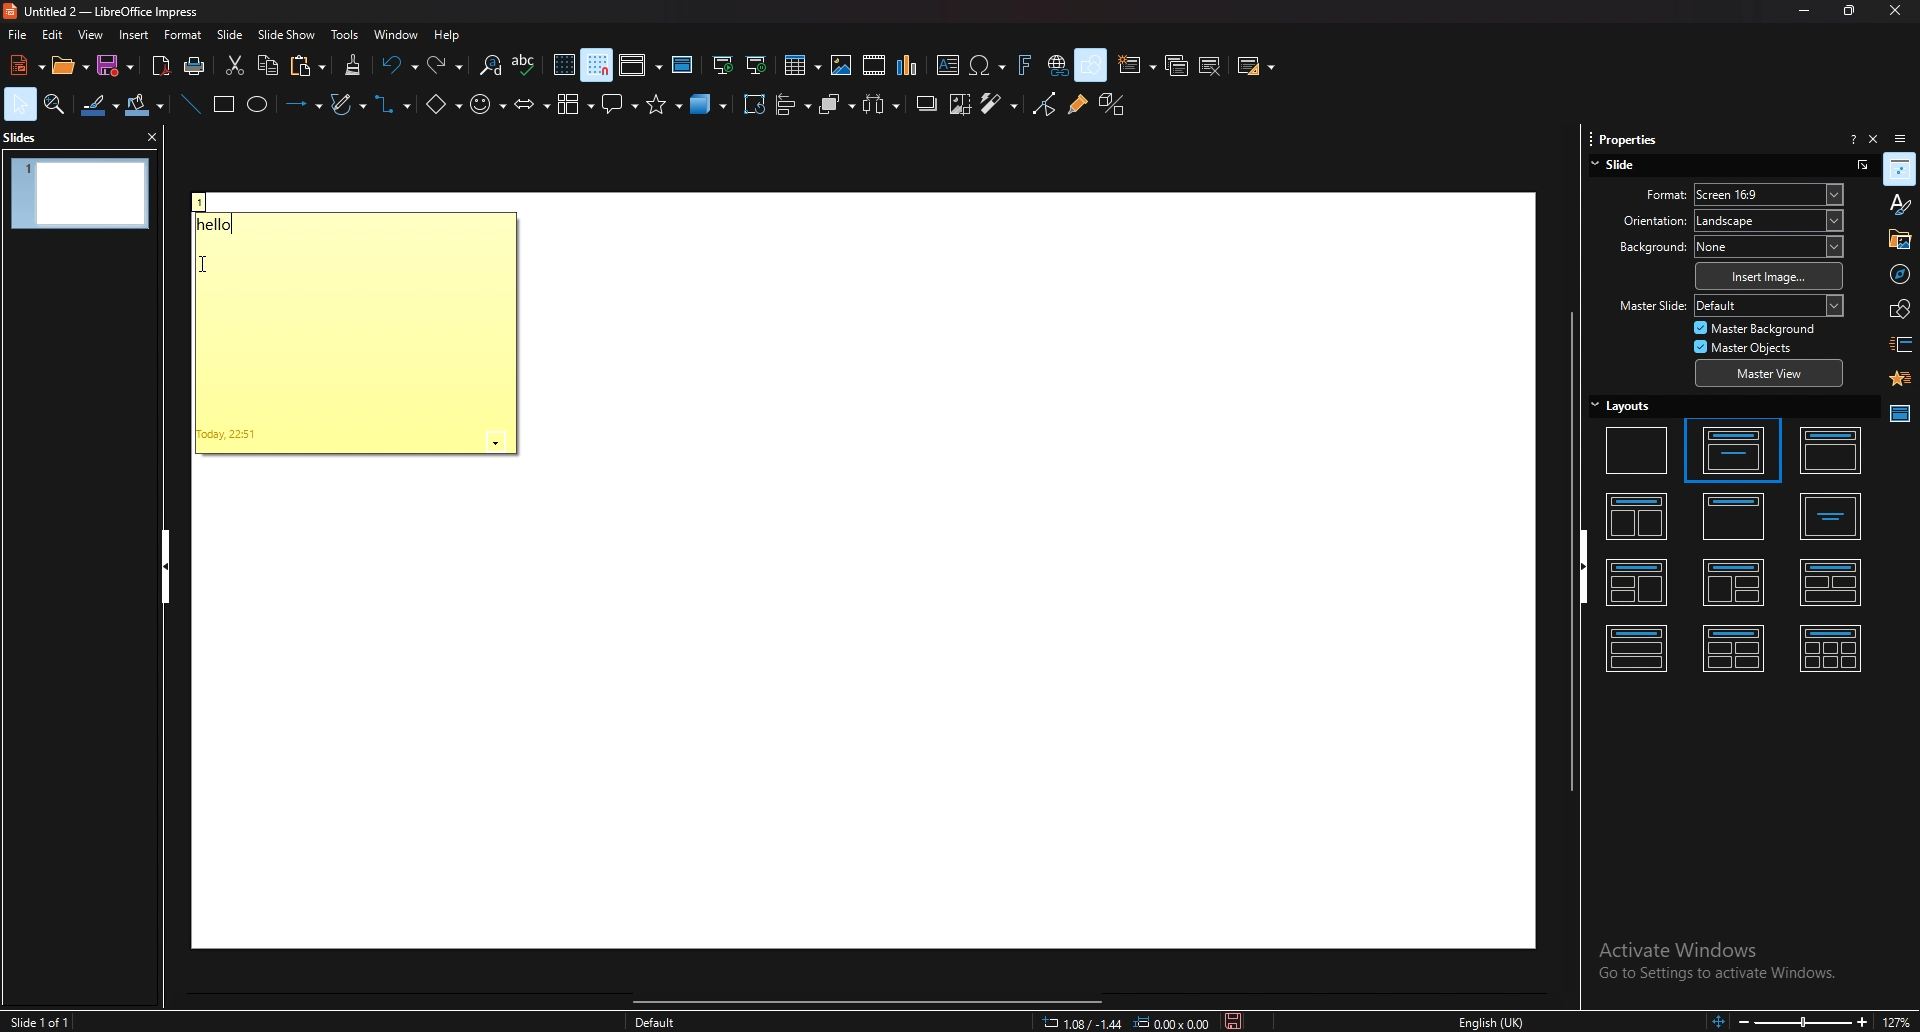 The height and width of the screenshot is (1032, 1920). Describe the element at coordinates (711, 107) in the screenshot. I see `3d objects` at that location.